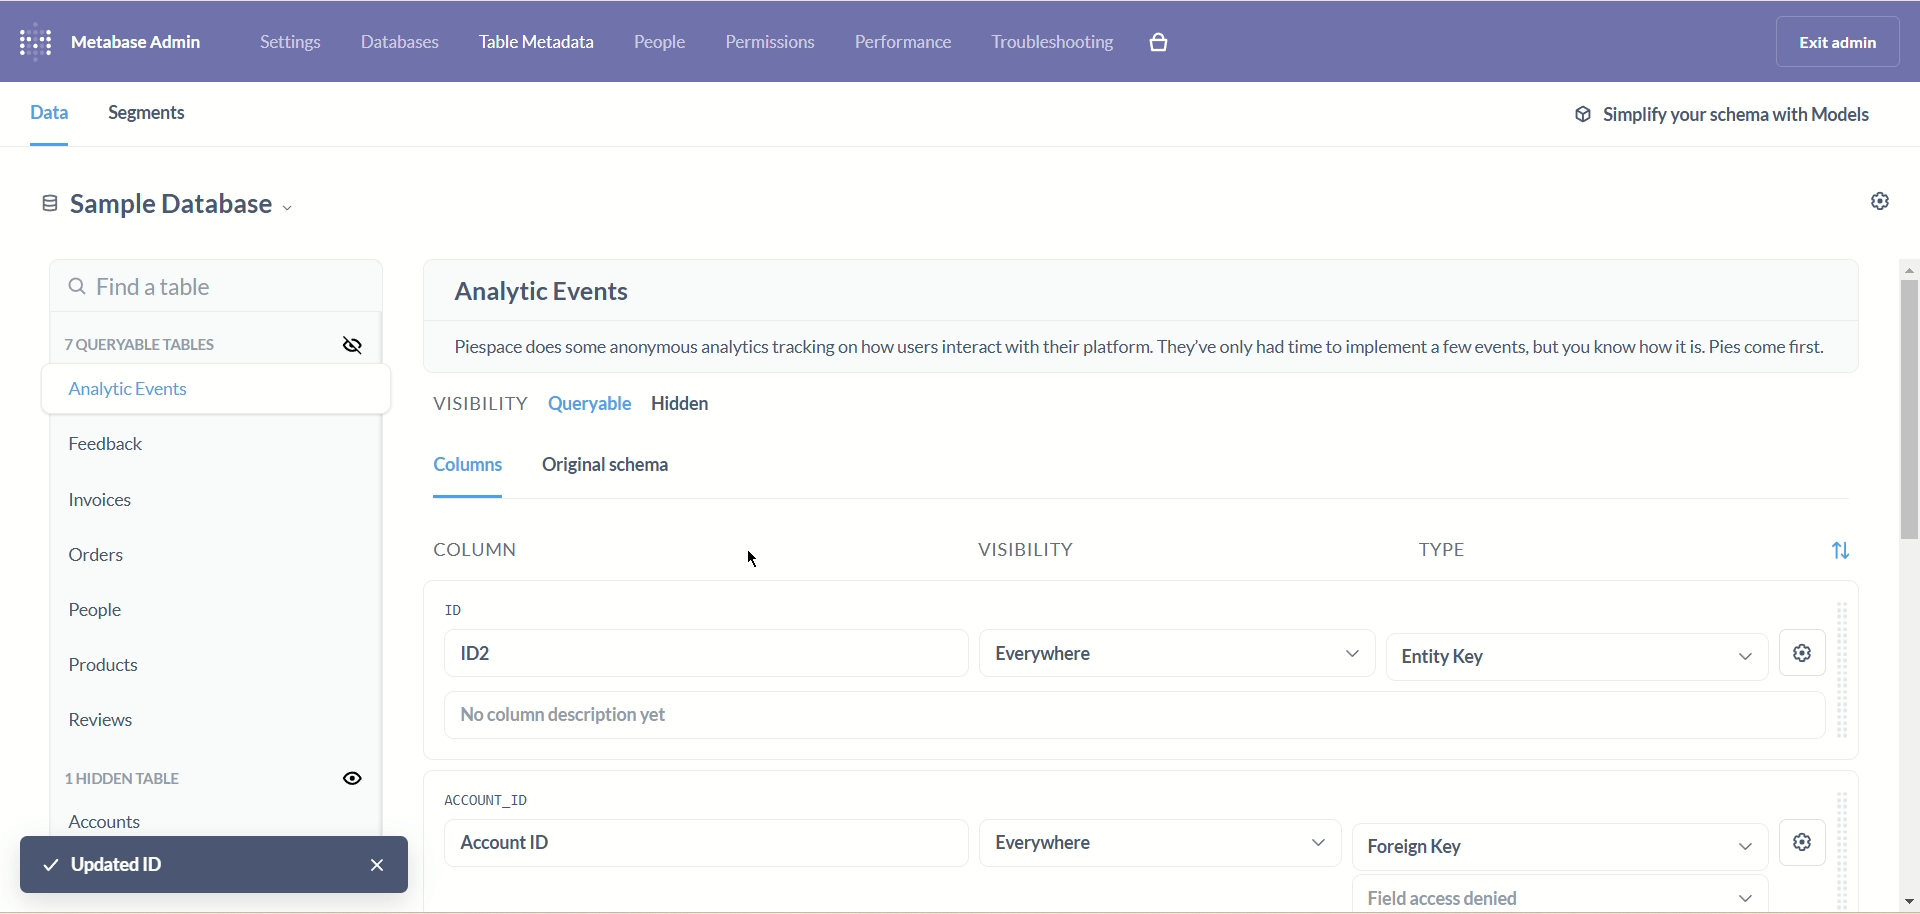 The width and height of the screenshot is (1920, 914). What do you see at coordinates (213, 864) in the screenshot?
I see `Updated ID` at bounding box center [213, 864].